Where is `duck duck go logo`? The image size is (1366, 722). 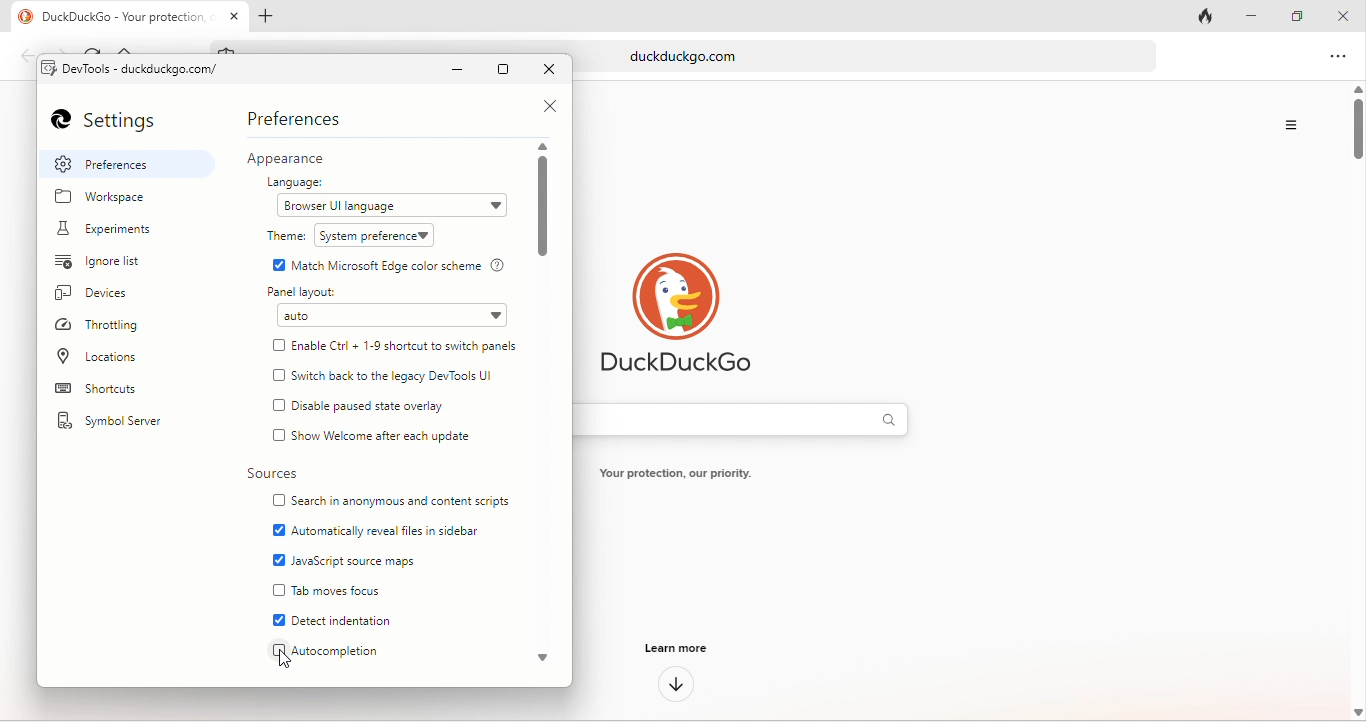 duck duck go logo is located at coordinates (687, 295).